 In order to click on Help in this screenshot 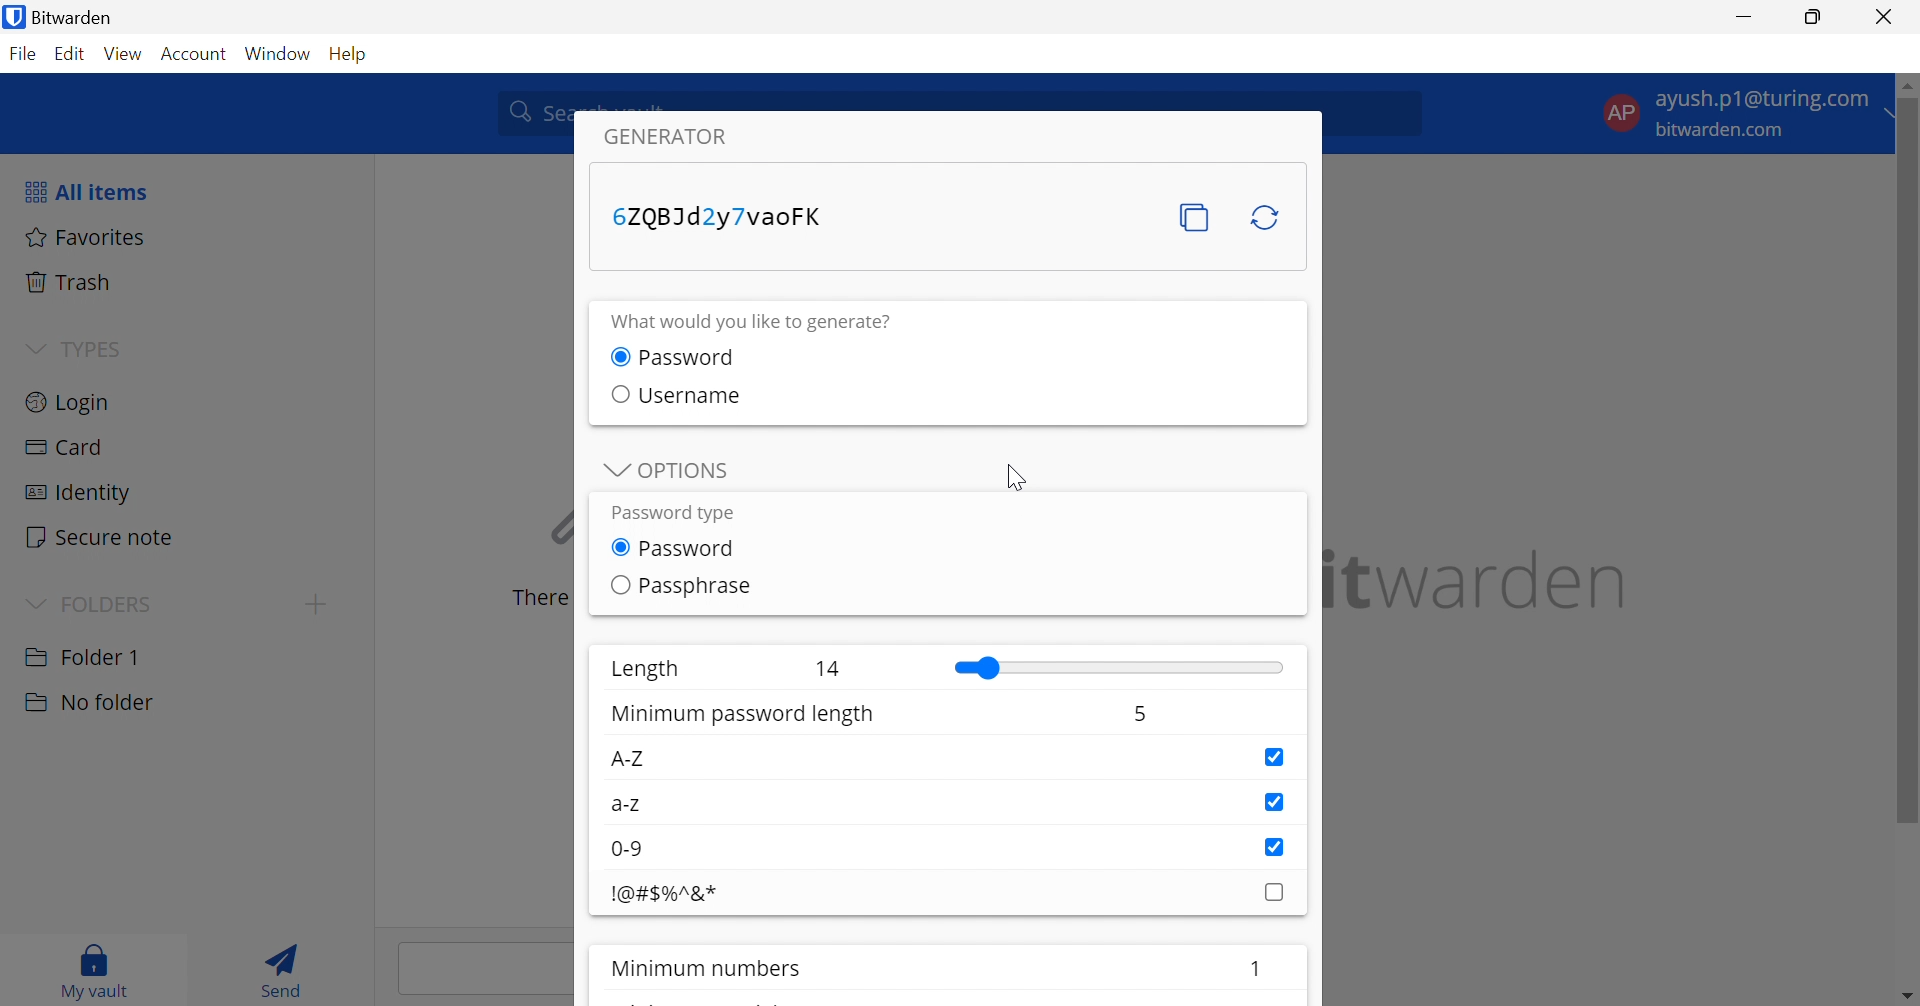, I will do `click(350, 55)`.